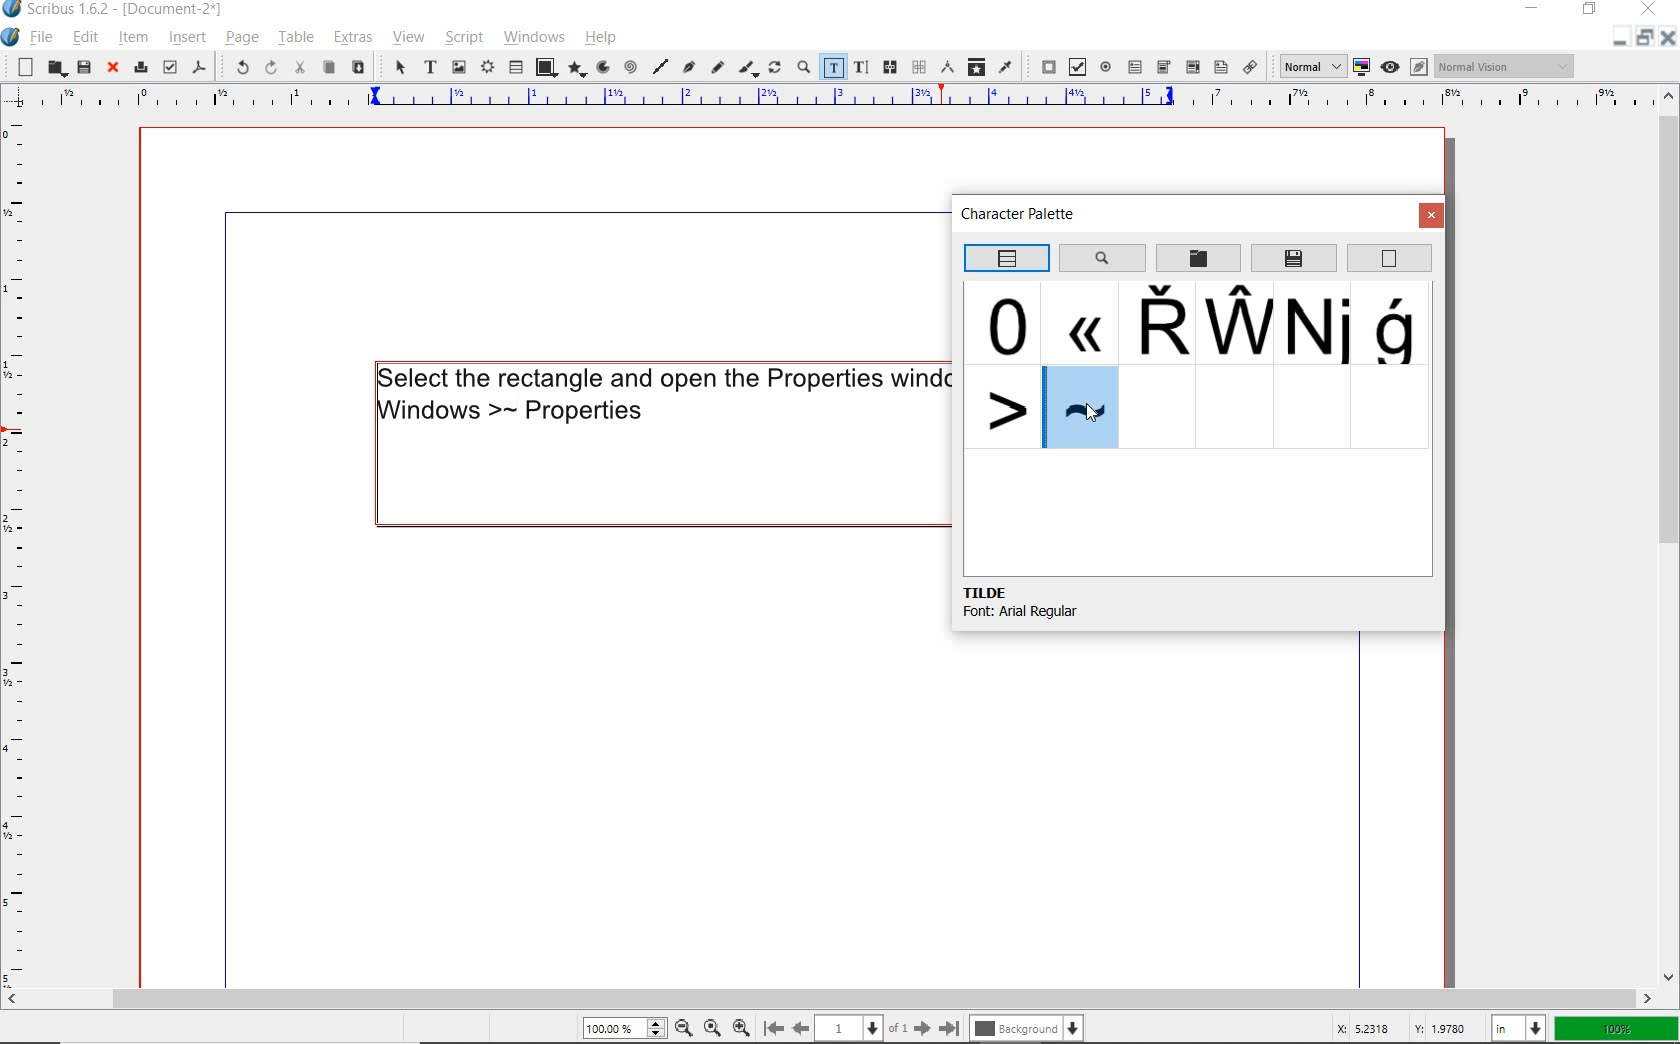 The image size is (1680, 1044). What do you see at coordinates (1000, 405) in the screenshot?
I see `glyphs` at bounding box center [1000, 405].